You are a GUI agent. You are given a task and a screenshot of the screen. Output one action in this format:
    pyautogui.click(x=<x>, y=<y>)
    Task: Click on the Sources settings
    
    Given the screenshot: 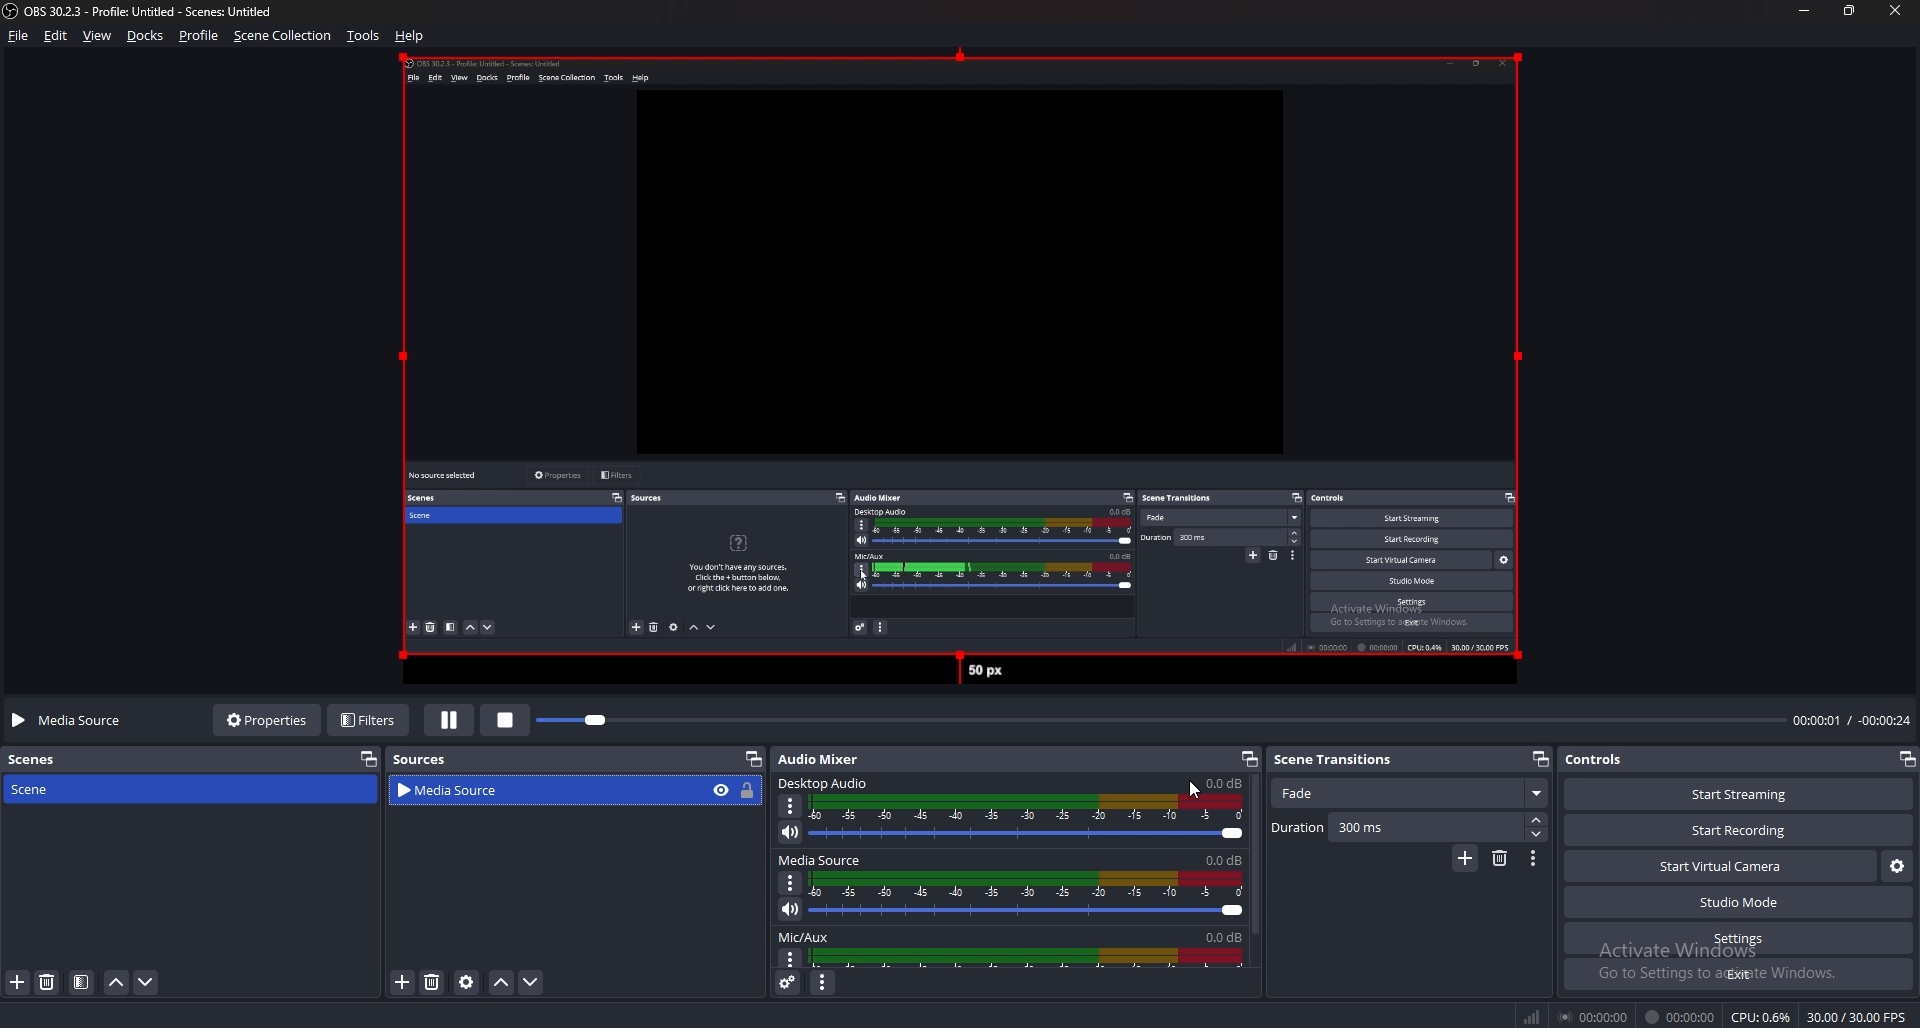 What is the action you would take?
    pyautogui.click(x=468, y=982)
    